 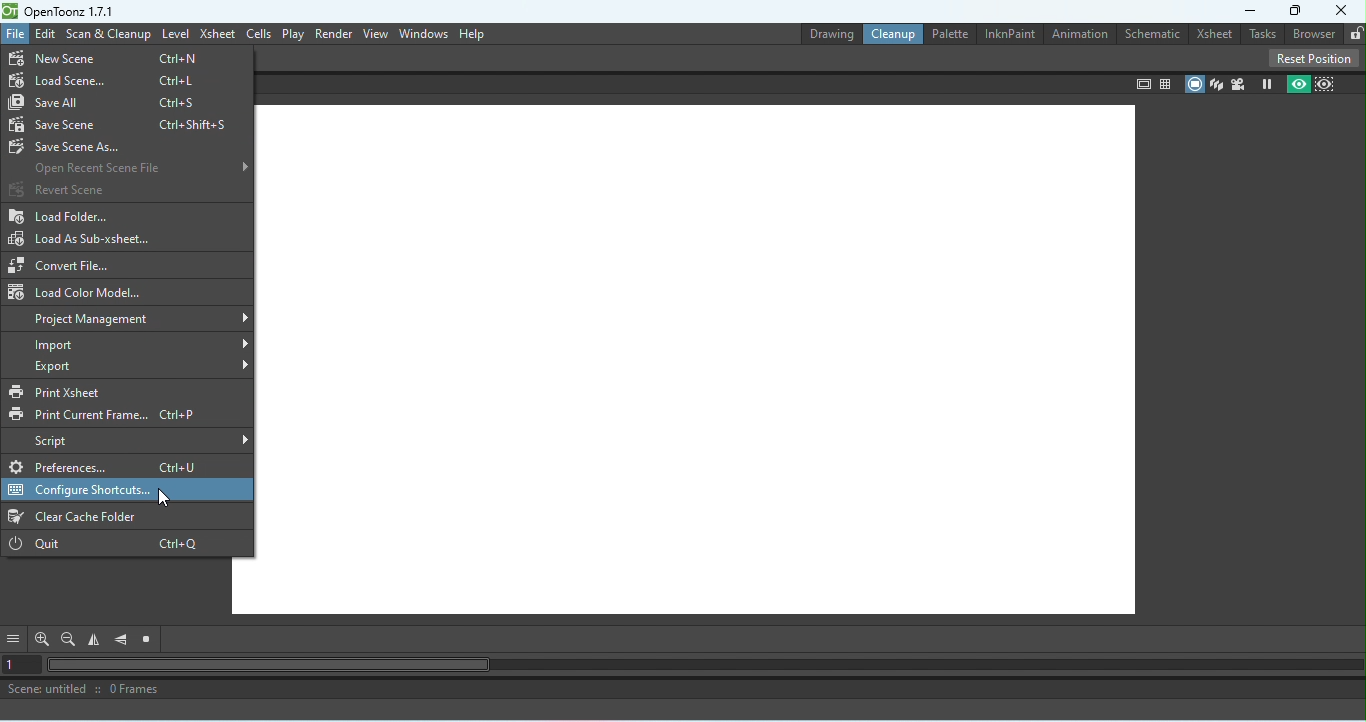 I want to click on Set the current frame, so click(x=22, y=666).